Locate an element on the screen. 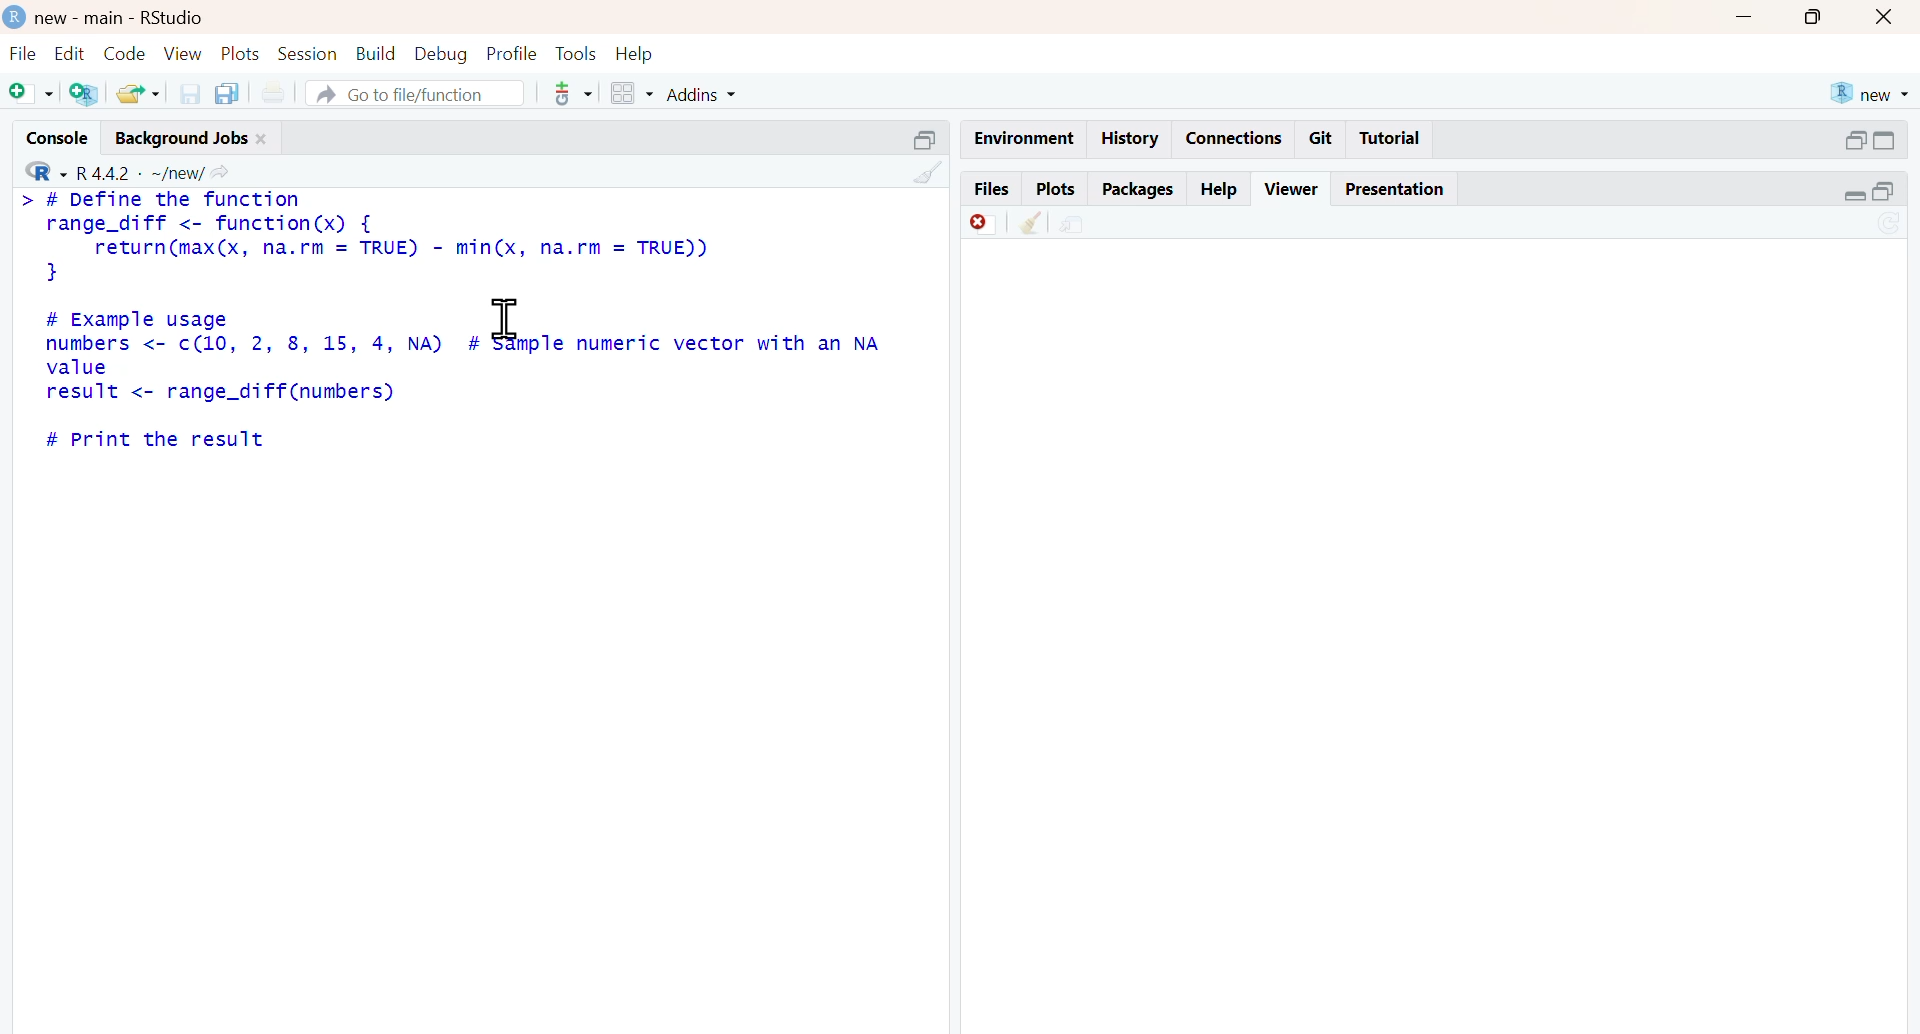 The image size is (1920, 1034). tutorial is located at coordinates (1392, 139).